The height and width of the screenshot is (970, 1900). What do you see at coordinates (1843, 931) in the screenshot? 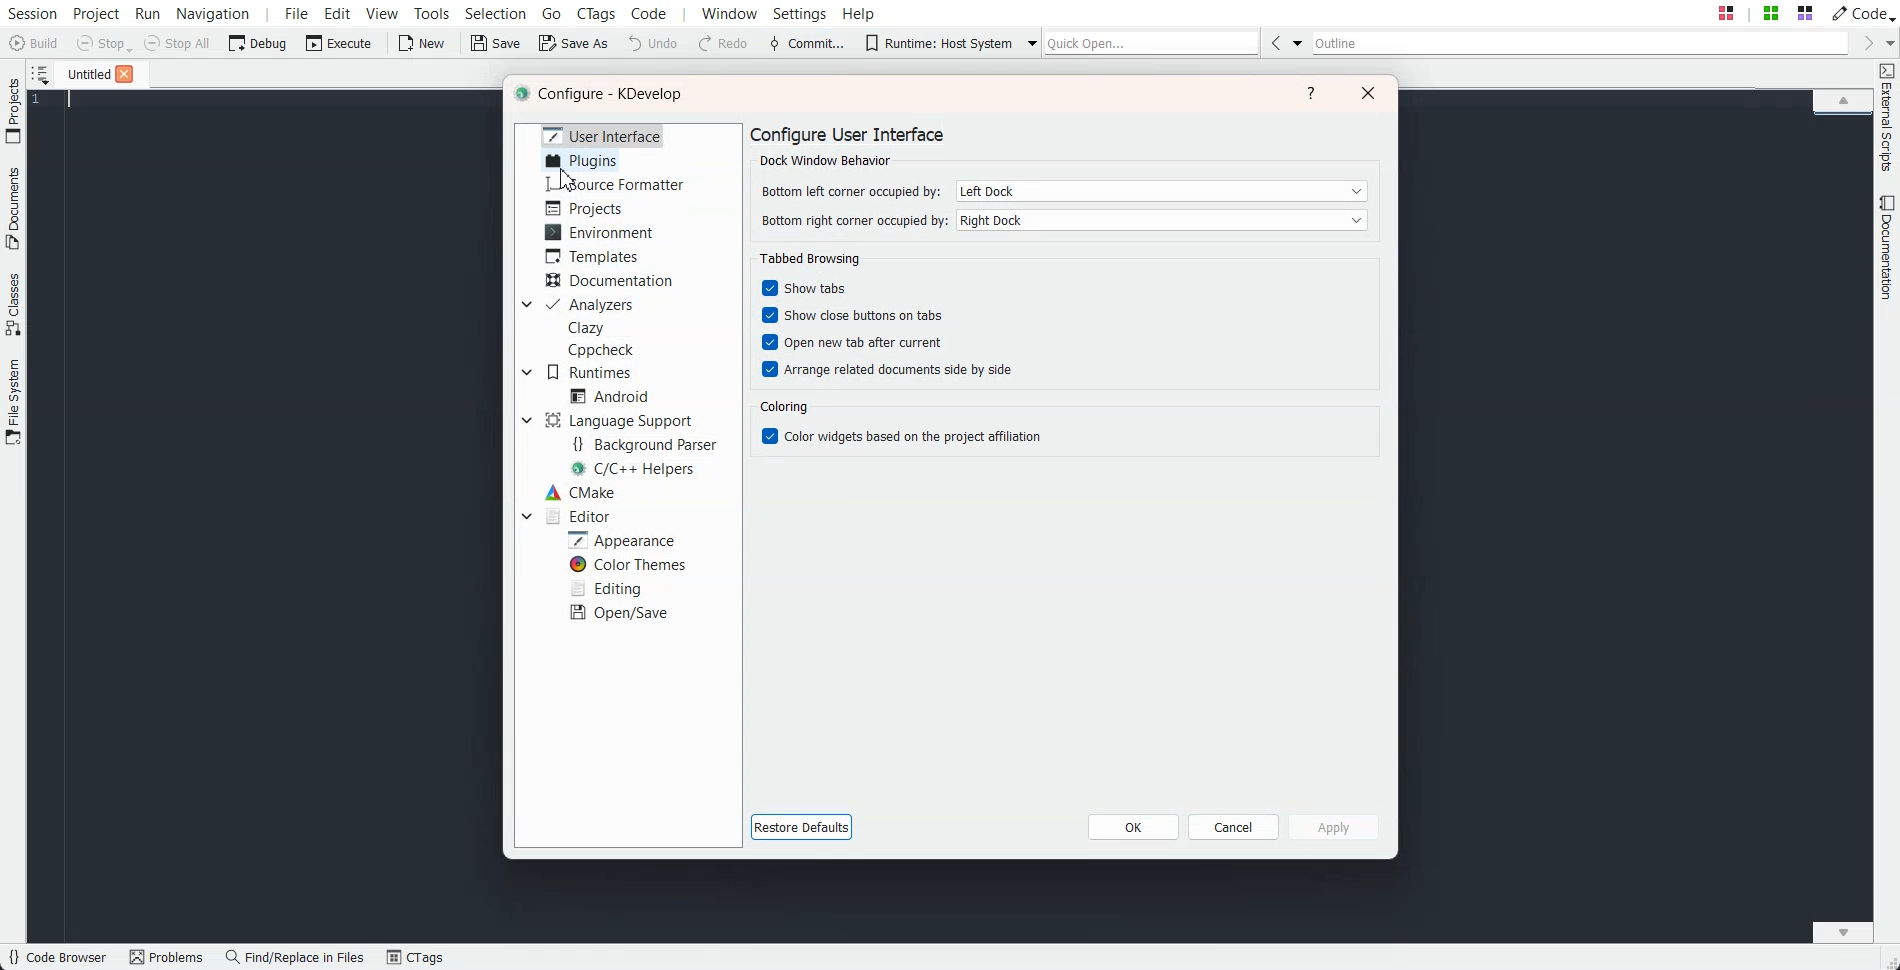
I see `Scroll down` at bounding box center [1843, 931].